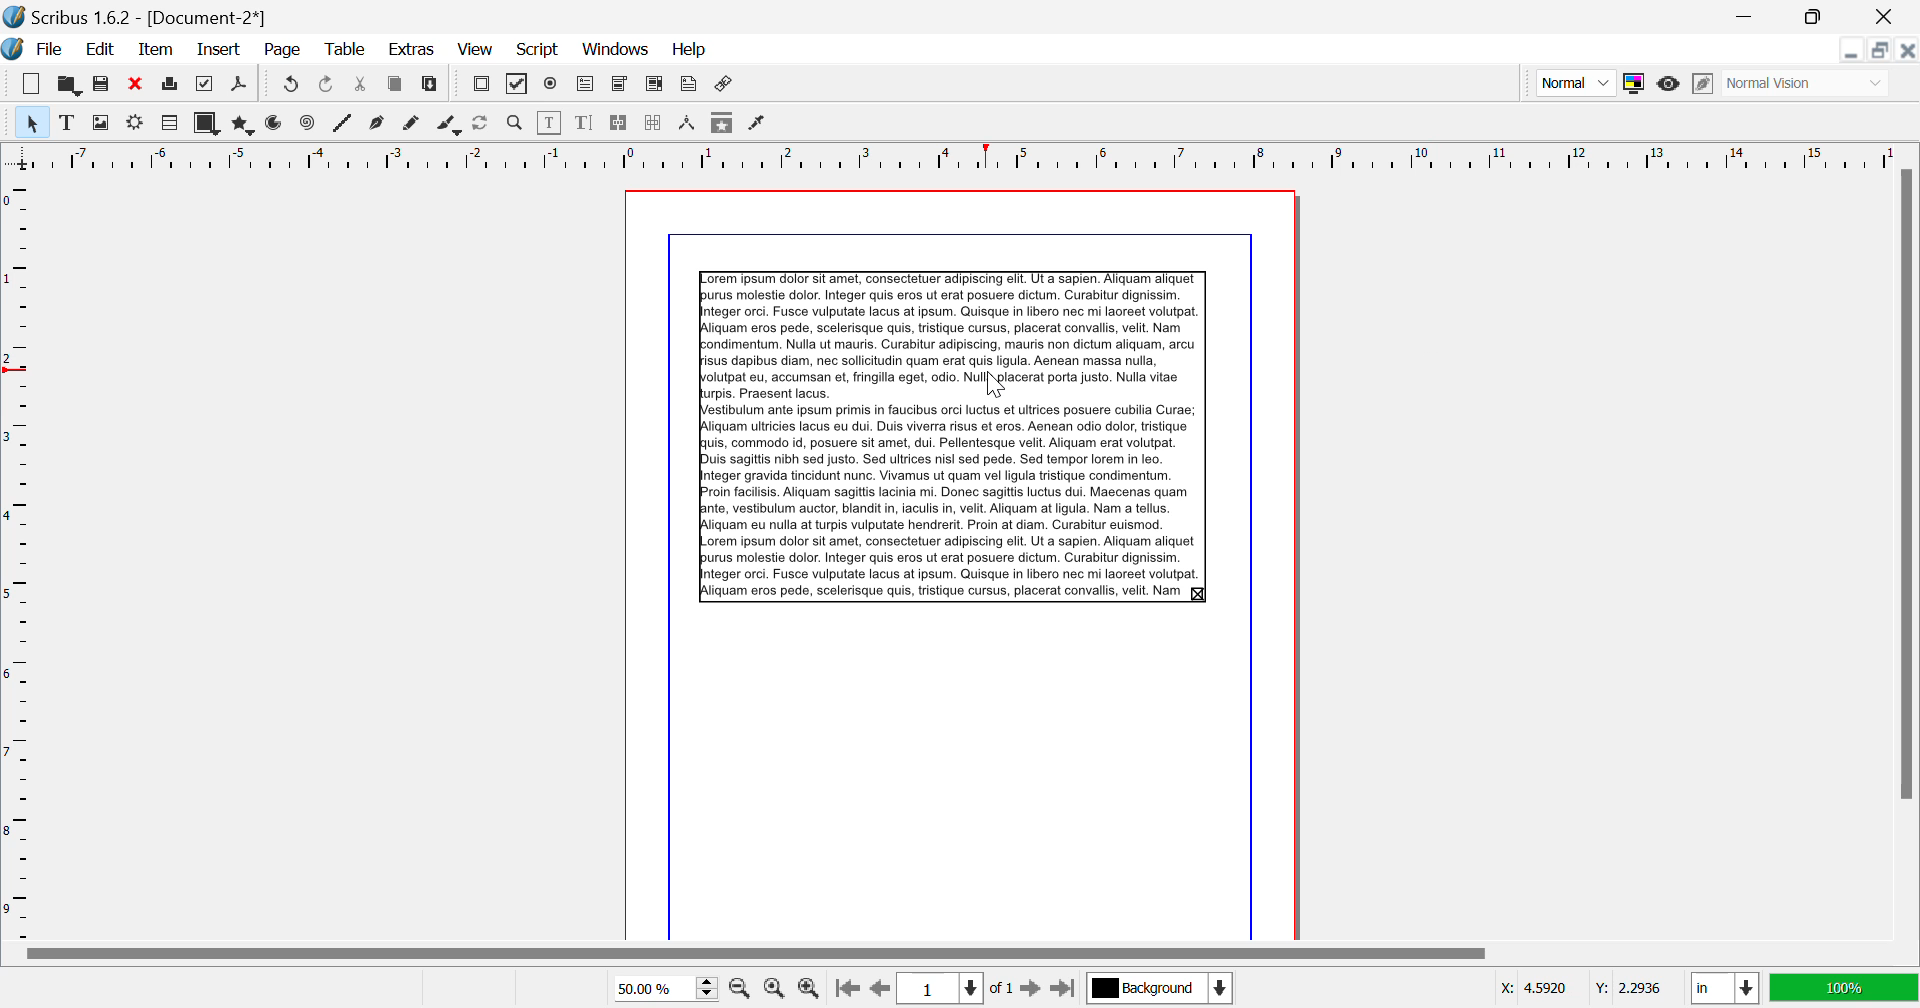 The image size is (1920, 1008). Describe the element at coordinates (1750, 17) in the screenshot. I see `Restore Down` at that location.